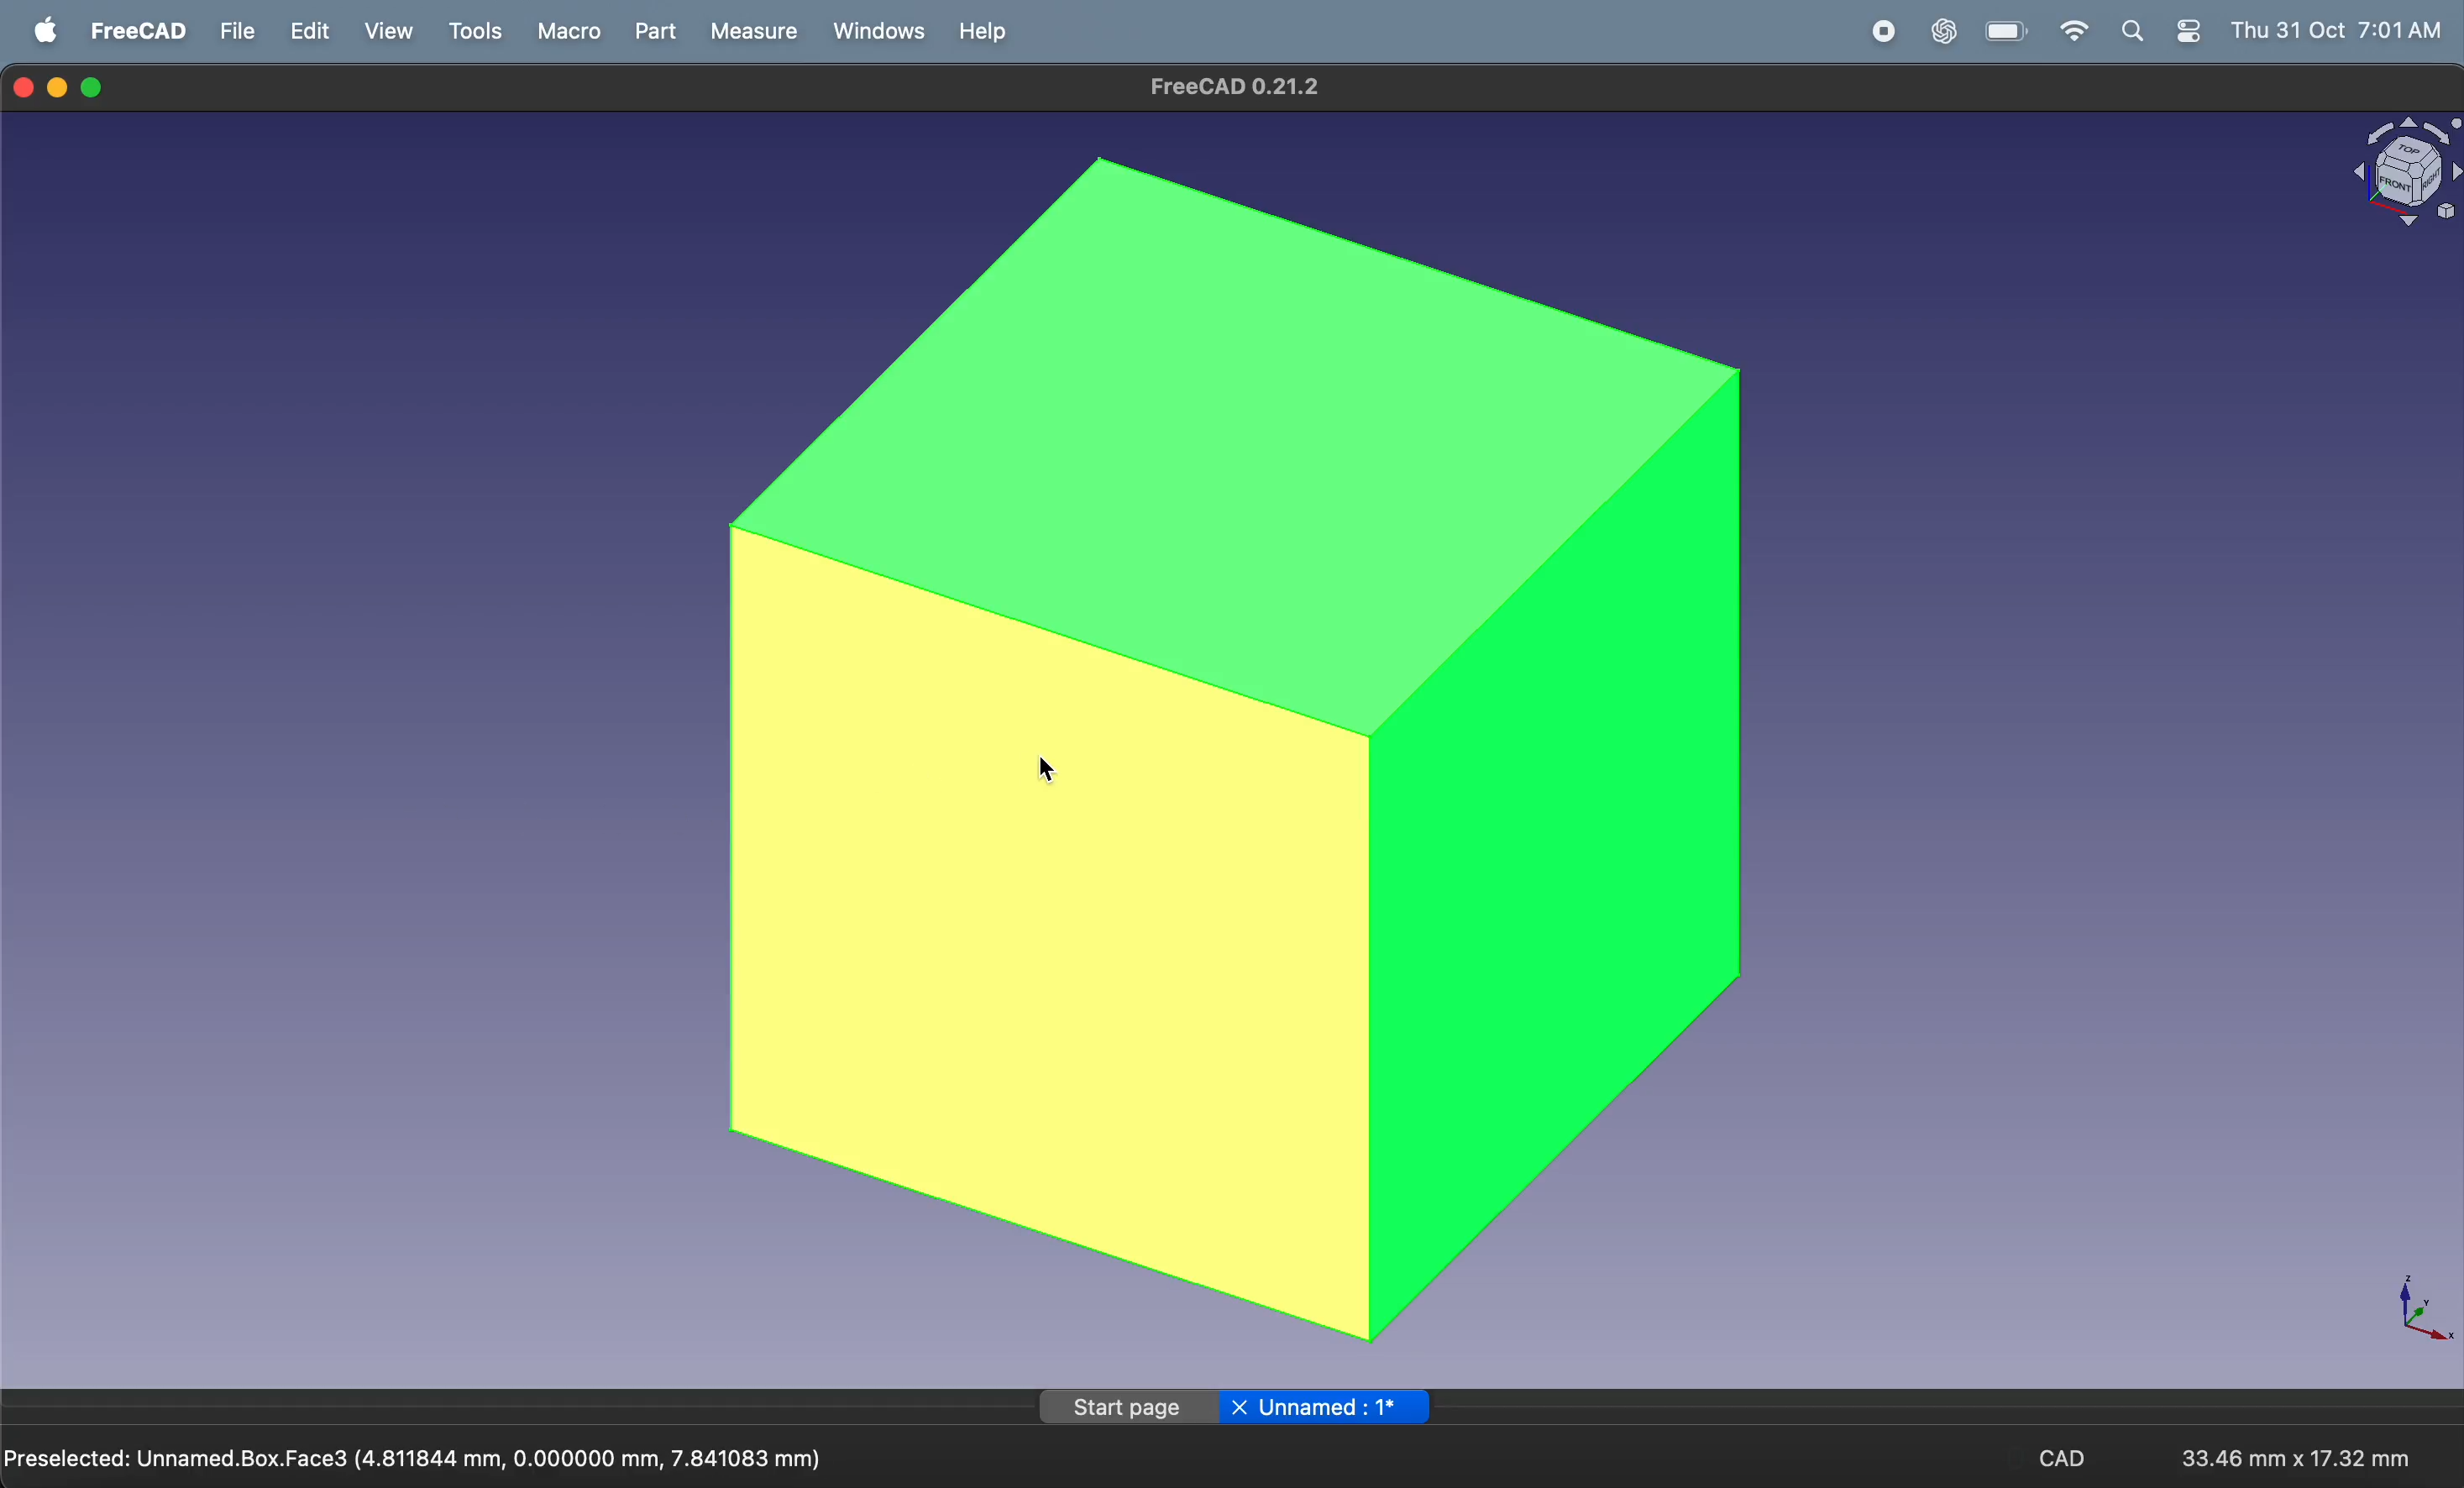 This screenshot has width=2464, height=1488. What do you see at coordinates (61, 87) in the screenshot?
I see `minimize` at bounding box center [61, 87].